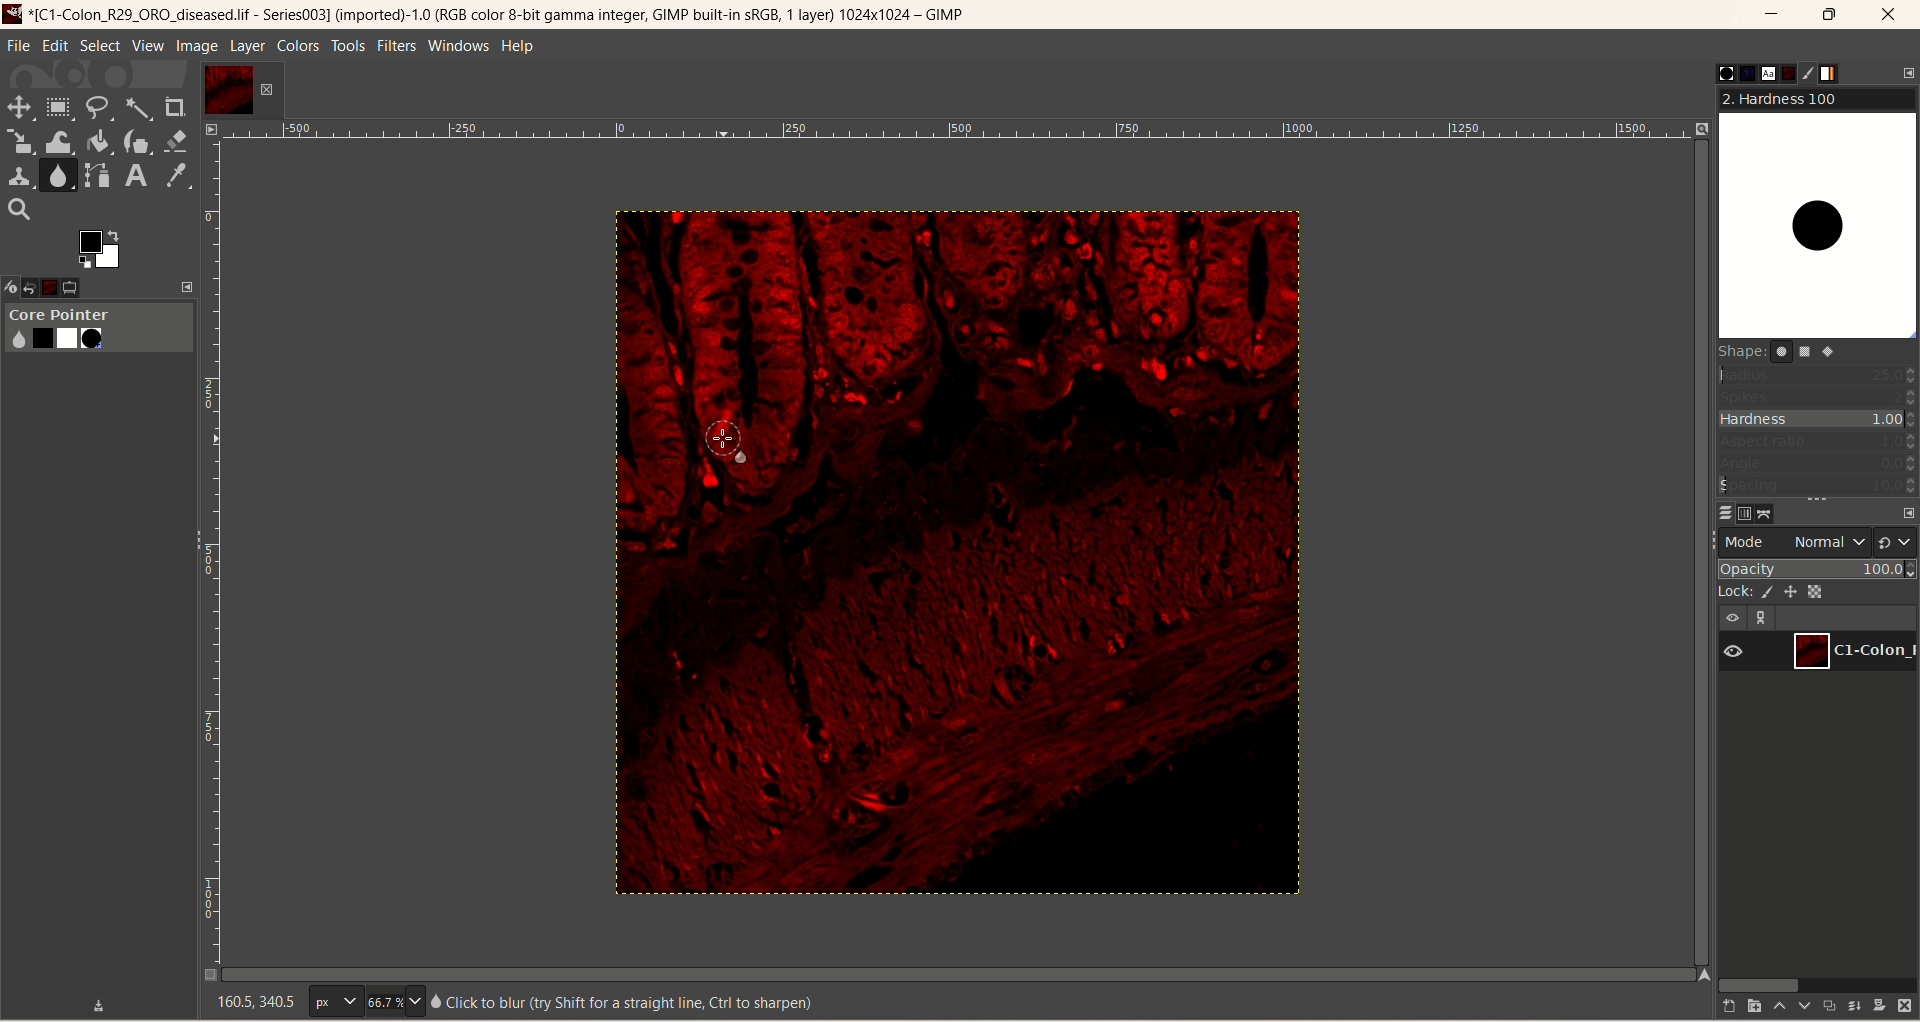  Describe the element at coordinates (17, 105) in the screenshot. I see `move tool` at that location.